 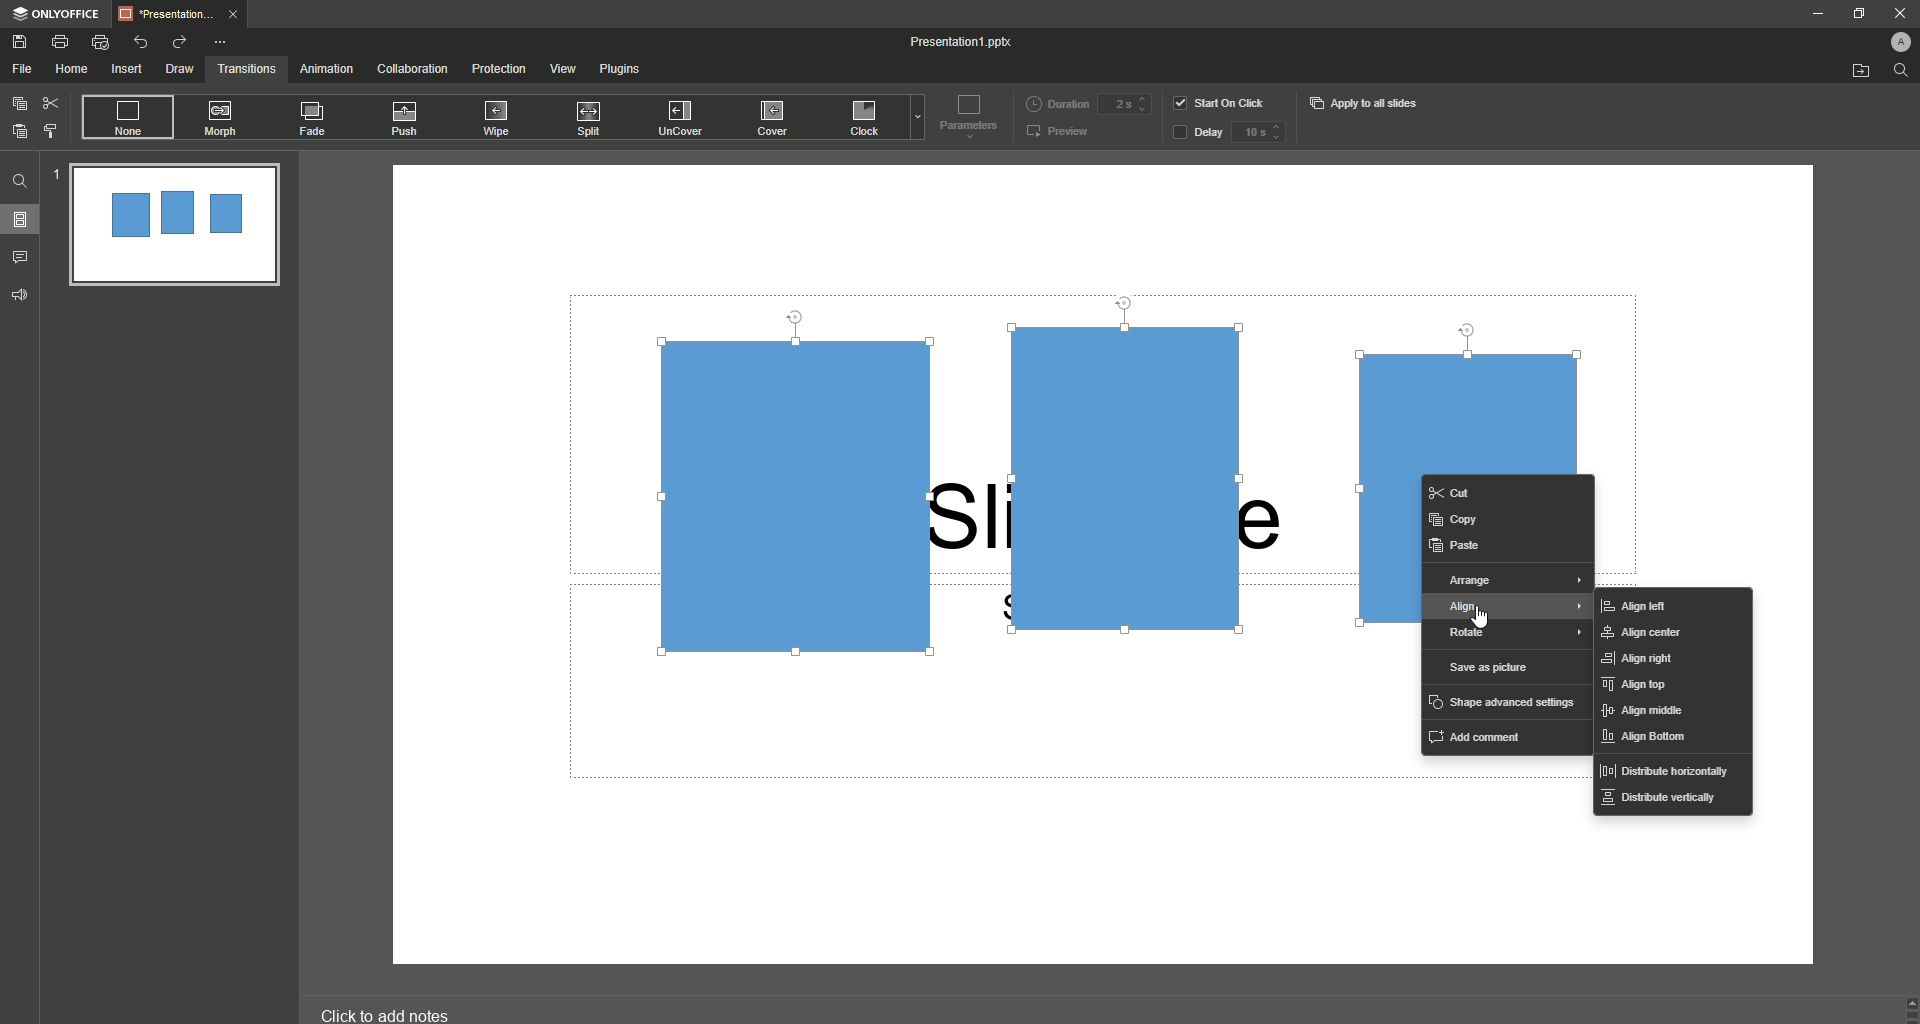 I want to click on Parameters, so click(x=964, y=115).